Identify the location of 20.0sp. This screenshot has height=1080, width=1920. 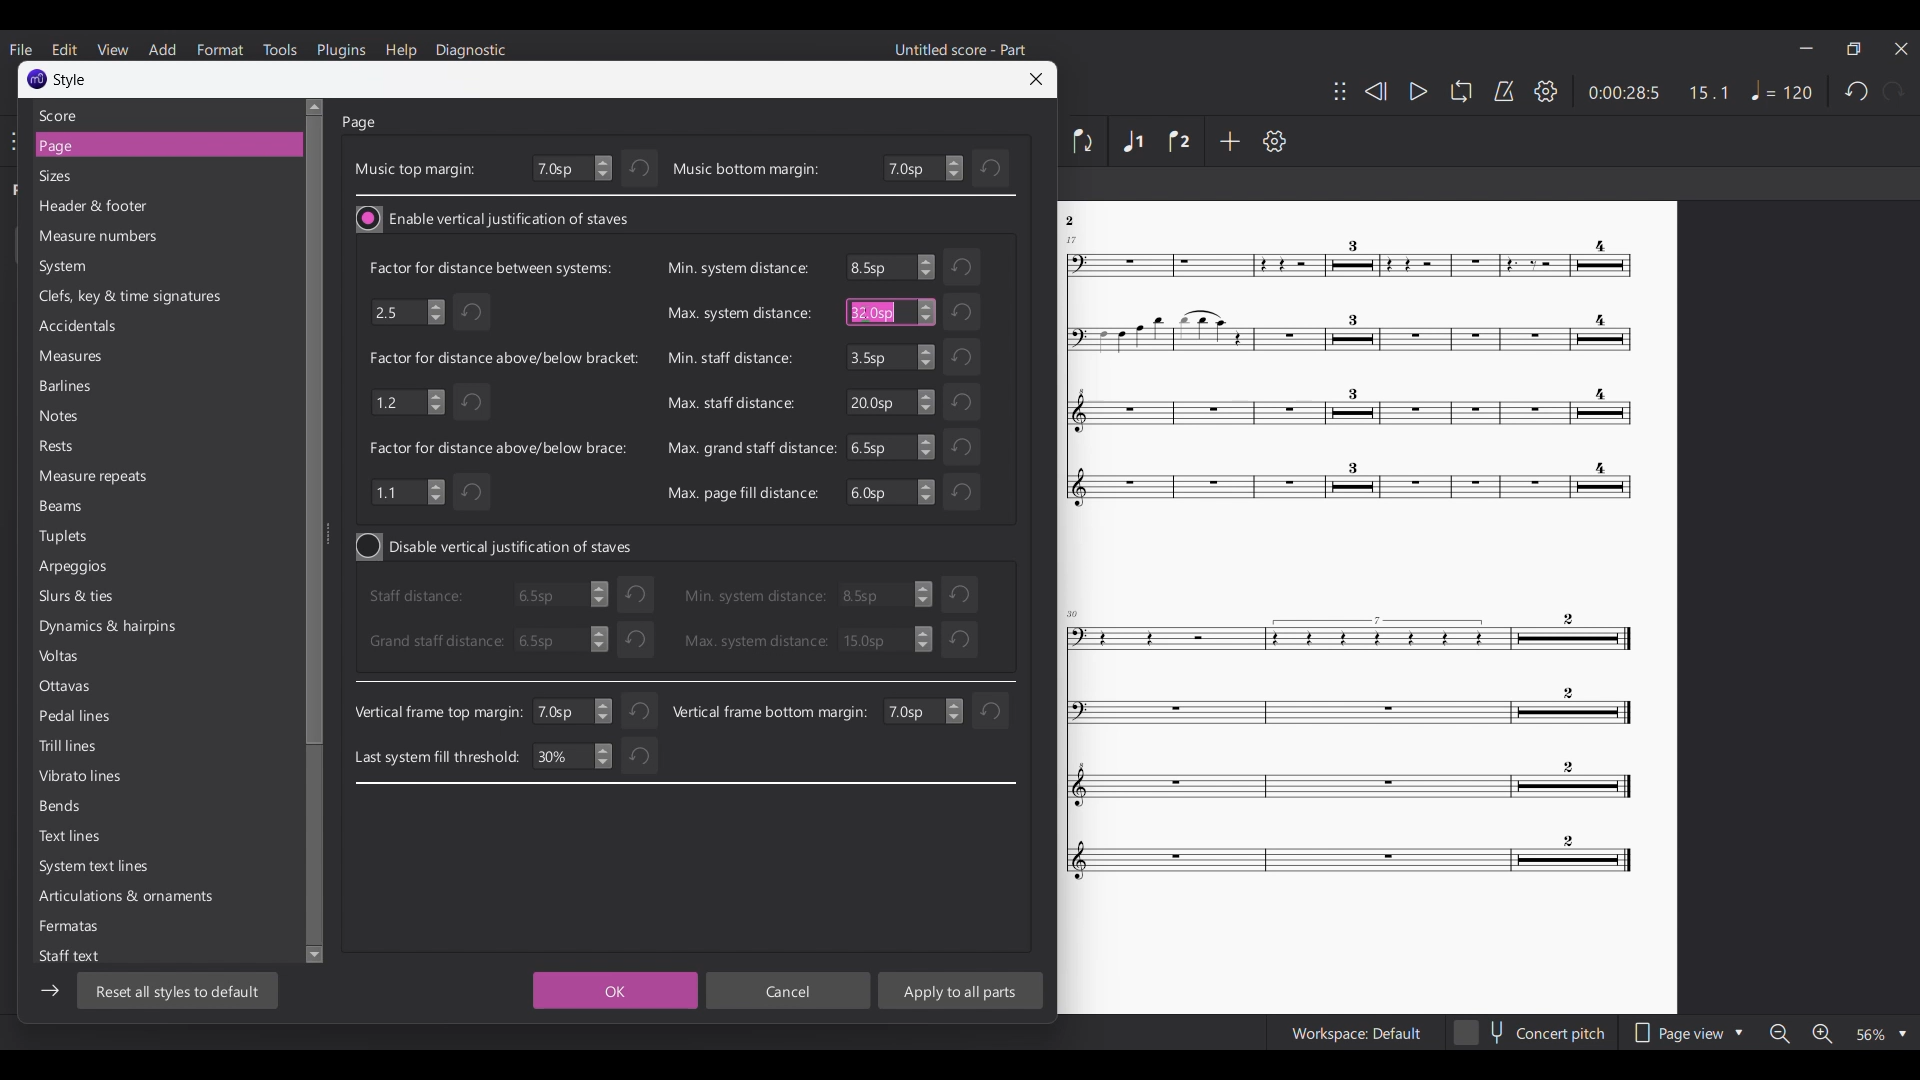
(889, 402).